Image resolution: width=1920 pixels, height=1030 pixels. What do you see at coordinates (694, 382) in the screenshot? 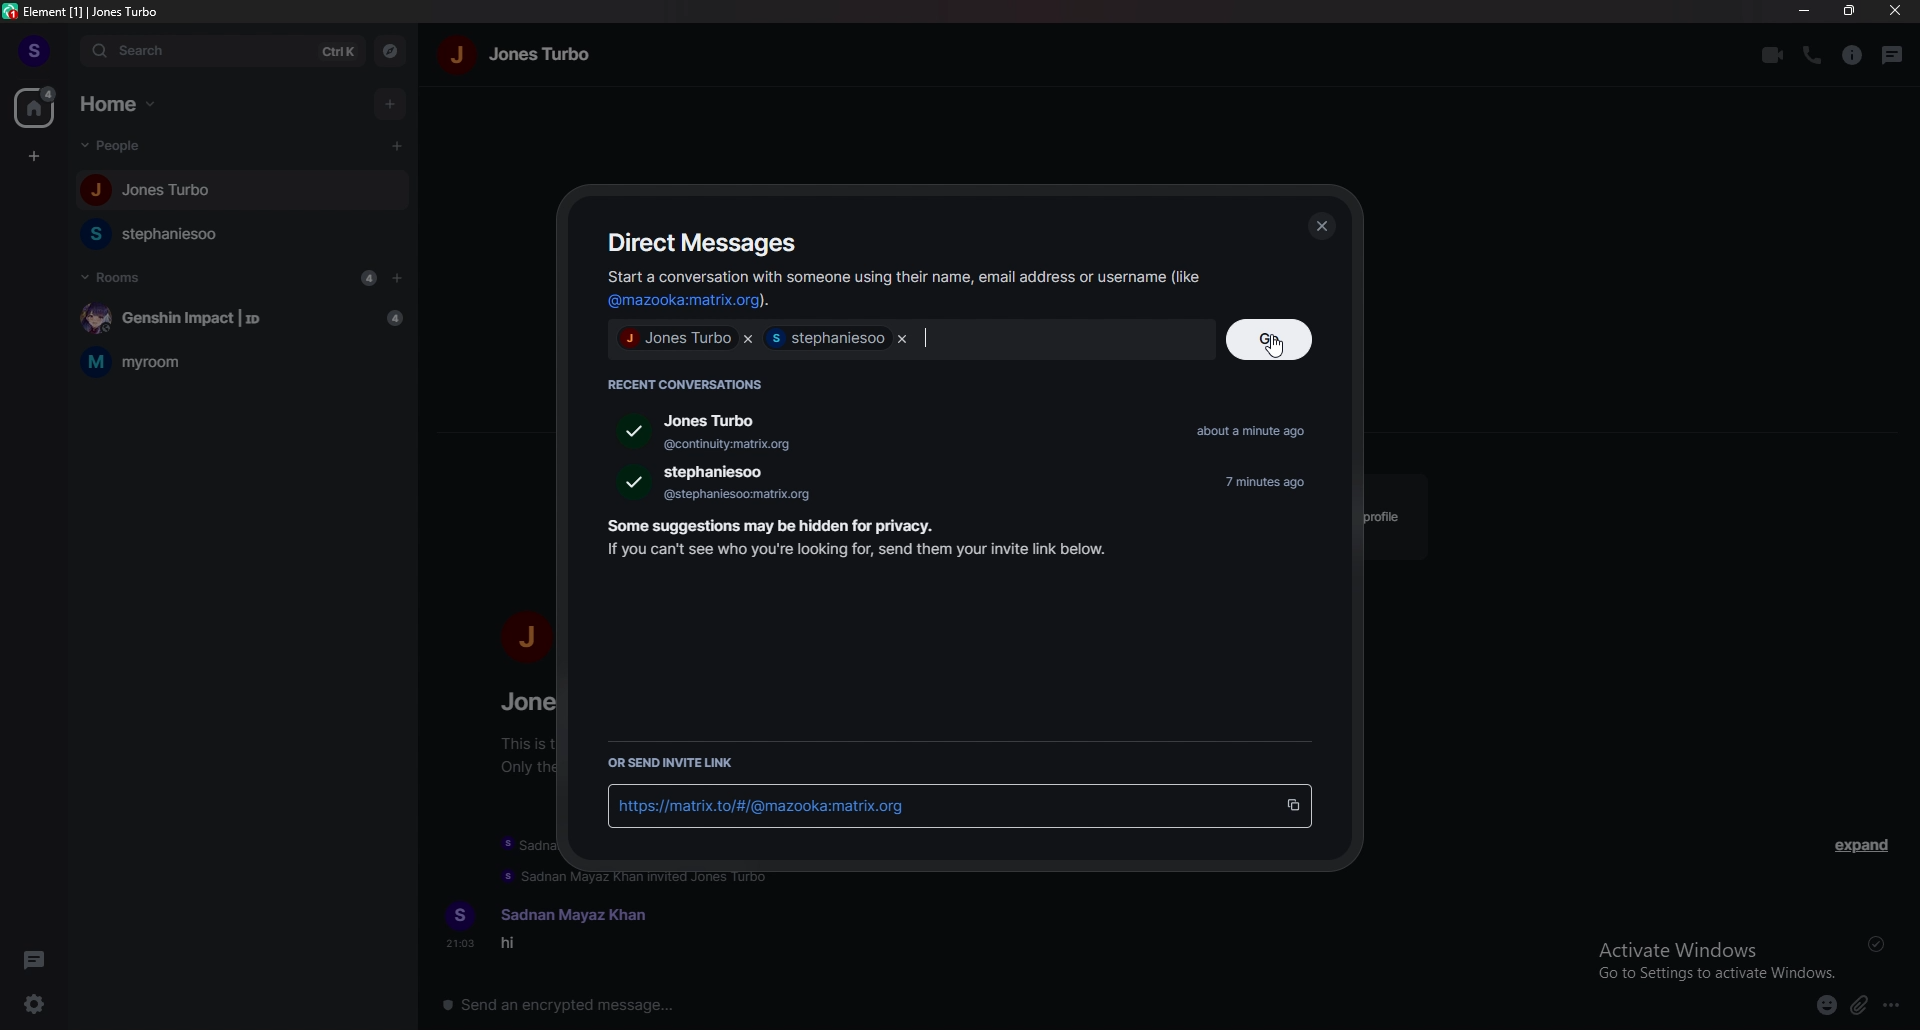
I see `recent conversations` at bounding box center [694, 382].